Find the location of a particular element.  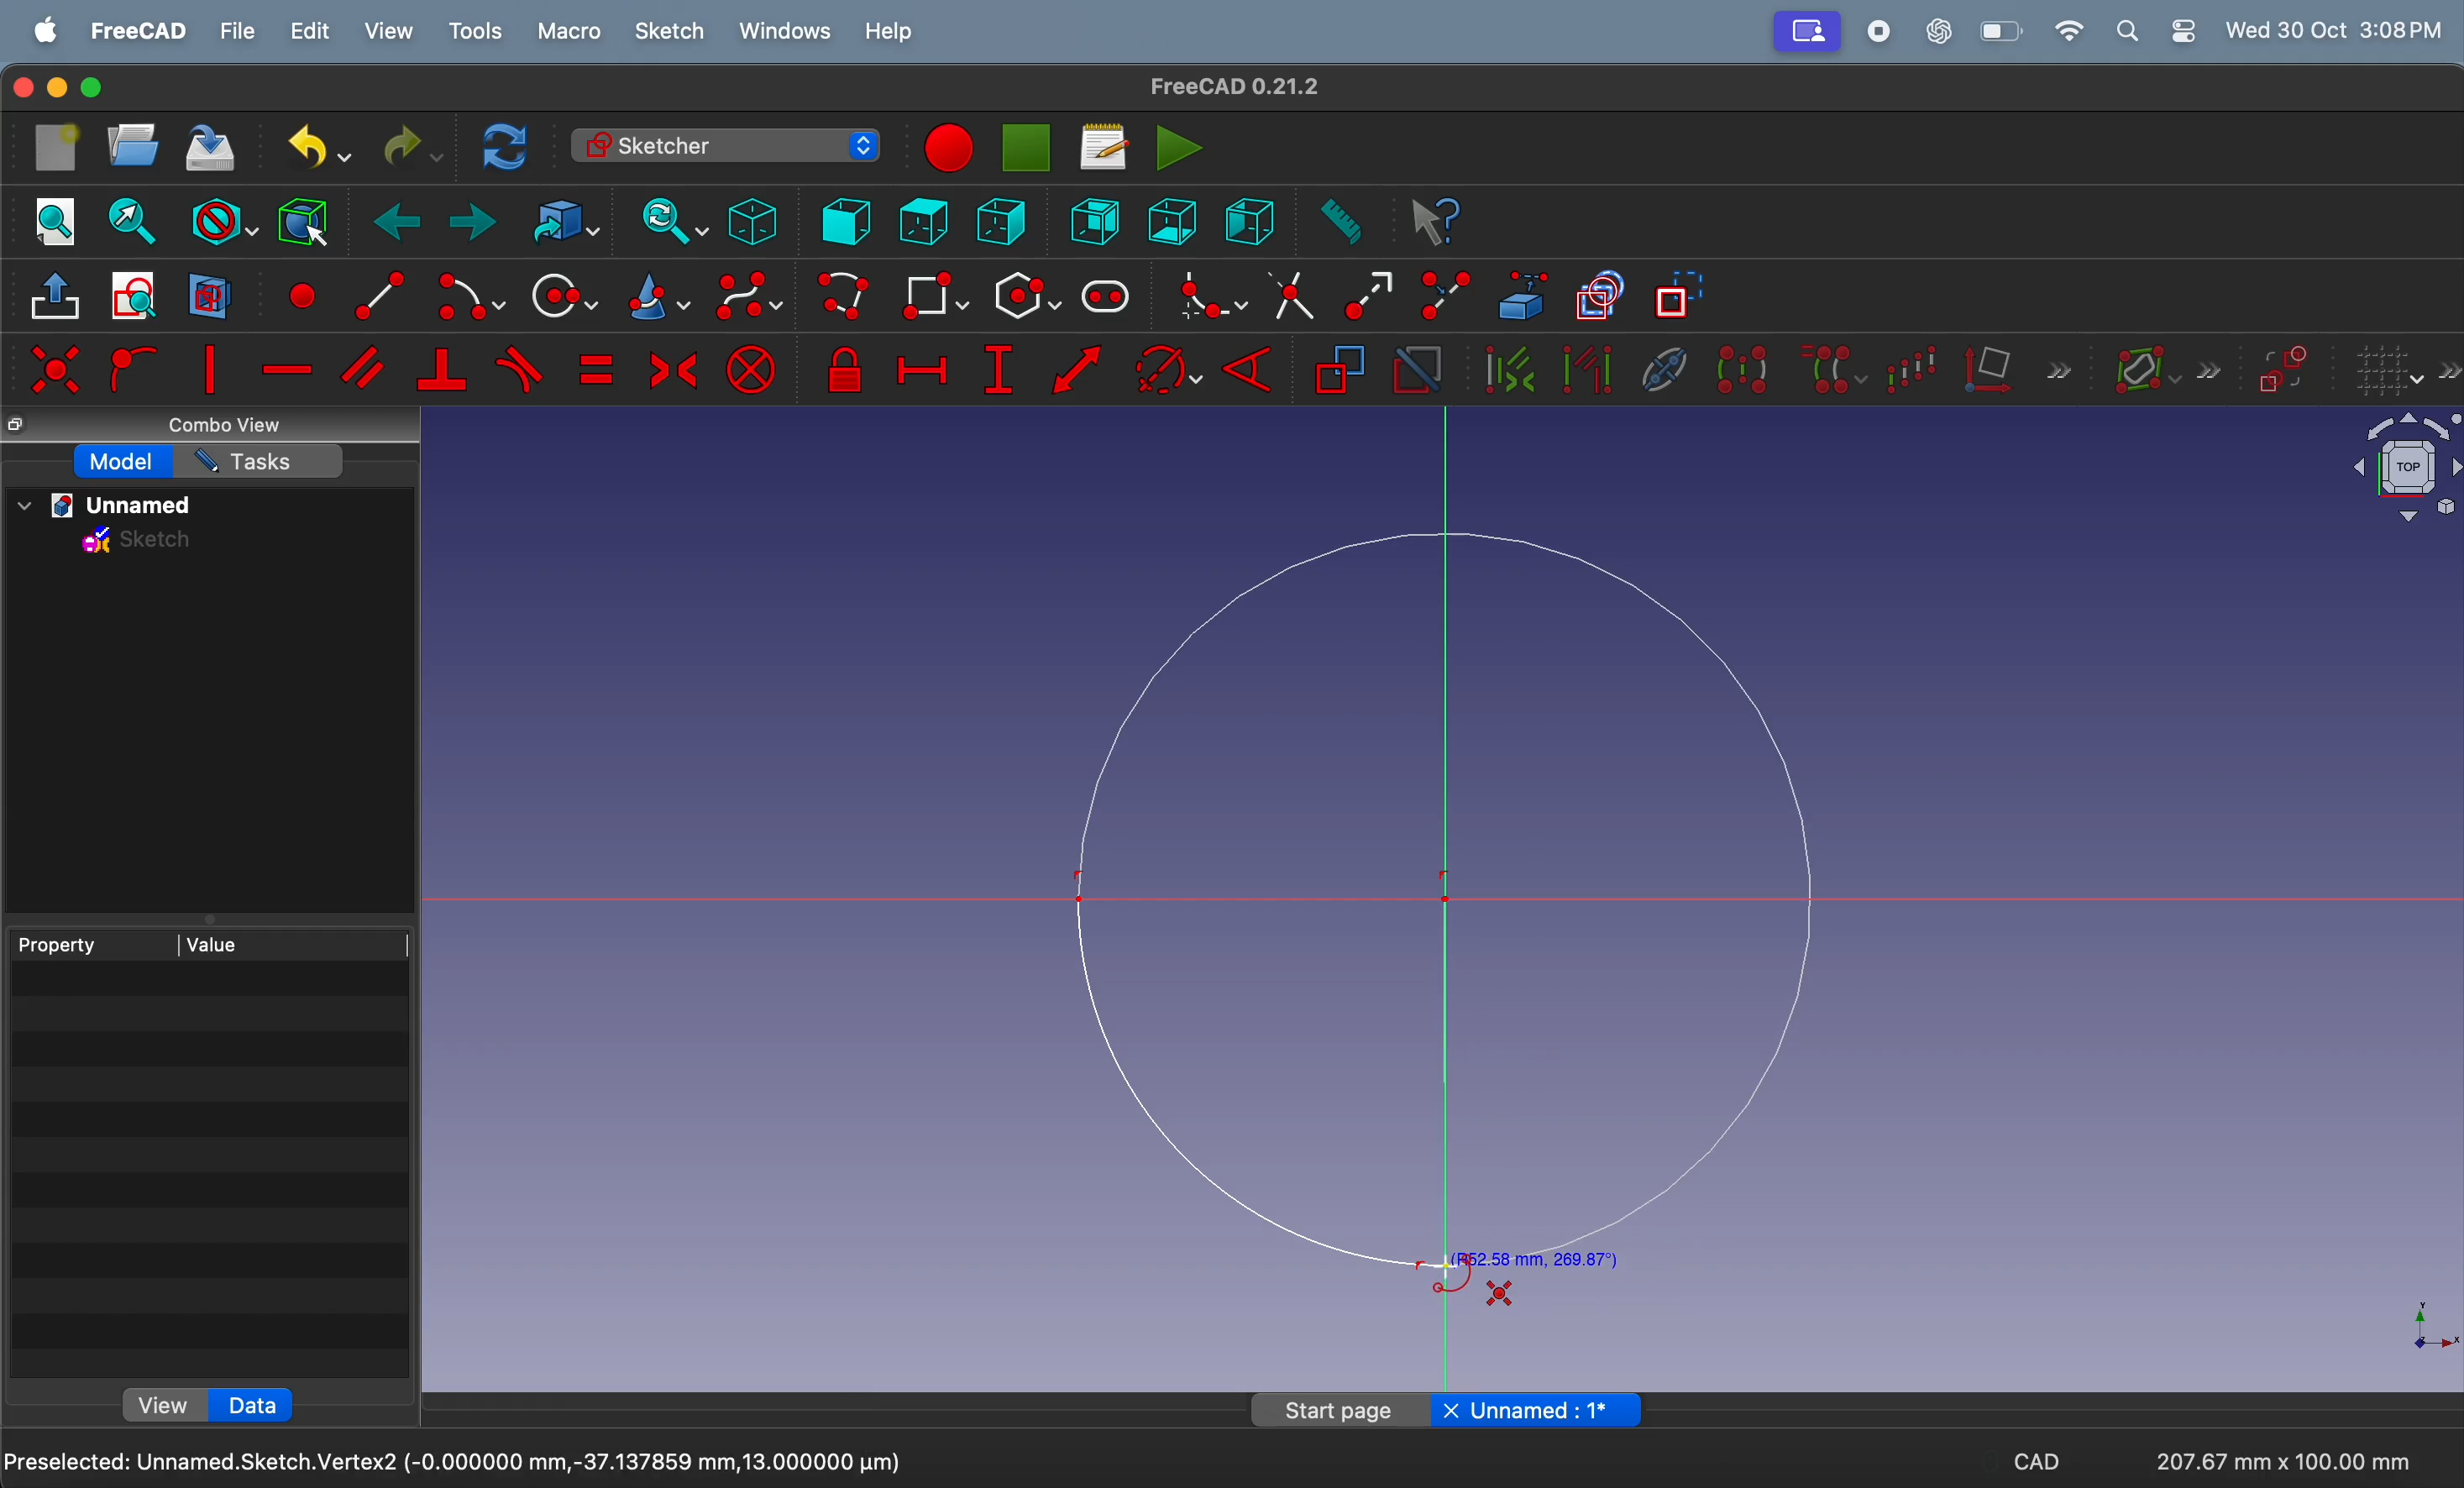

activate constraint is located at coordinates (1416, 371).